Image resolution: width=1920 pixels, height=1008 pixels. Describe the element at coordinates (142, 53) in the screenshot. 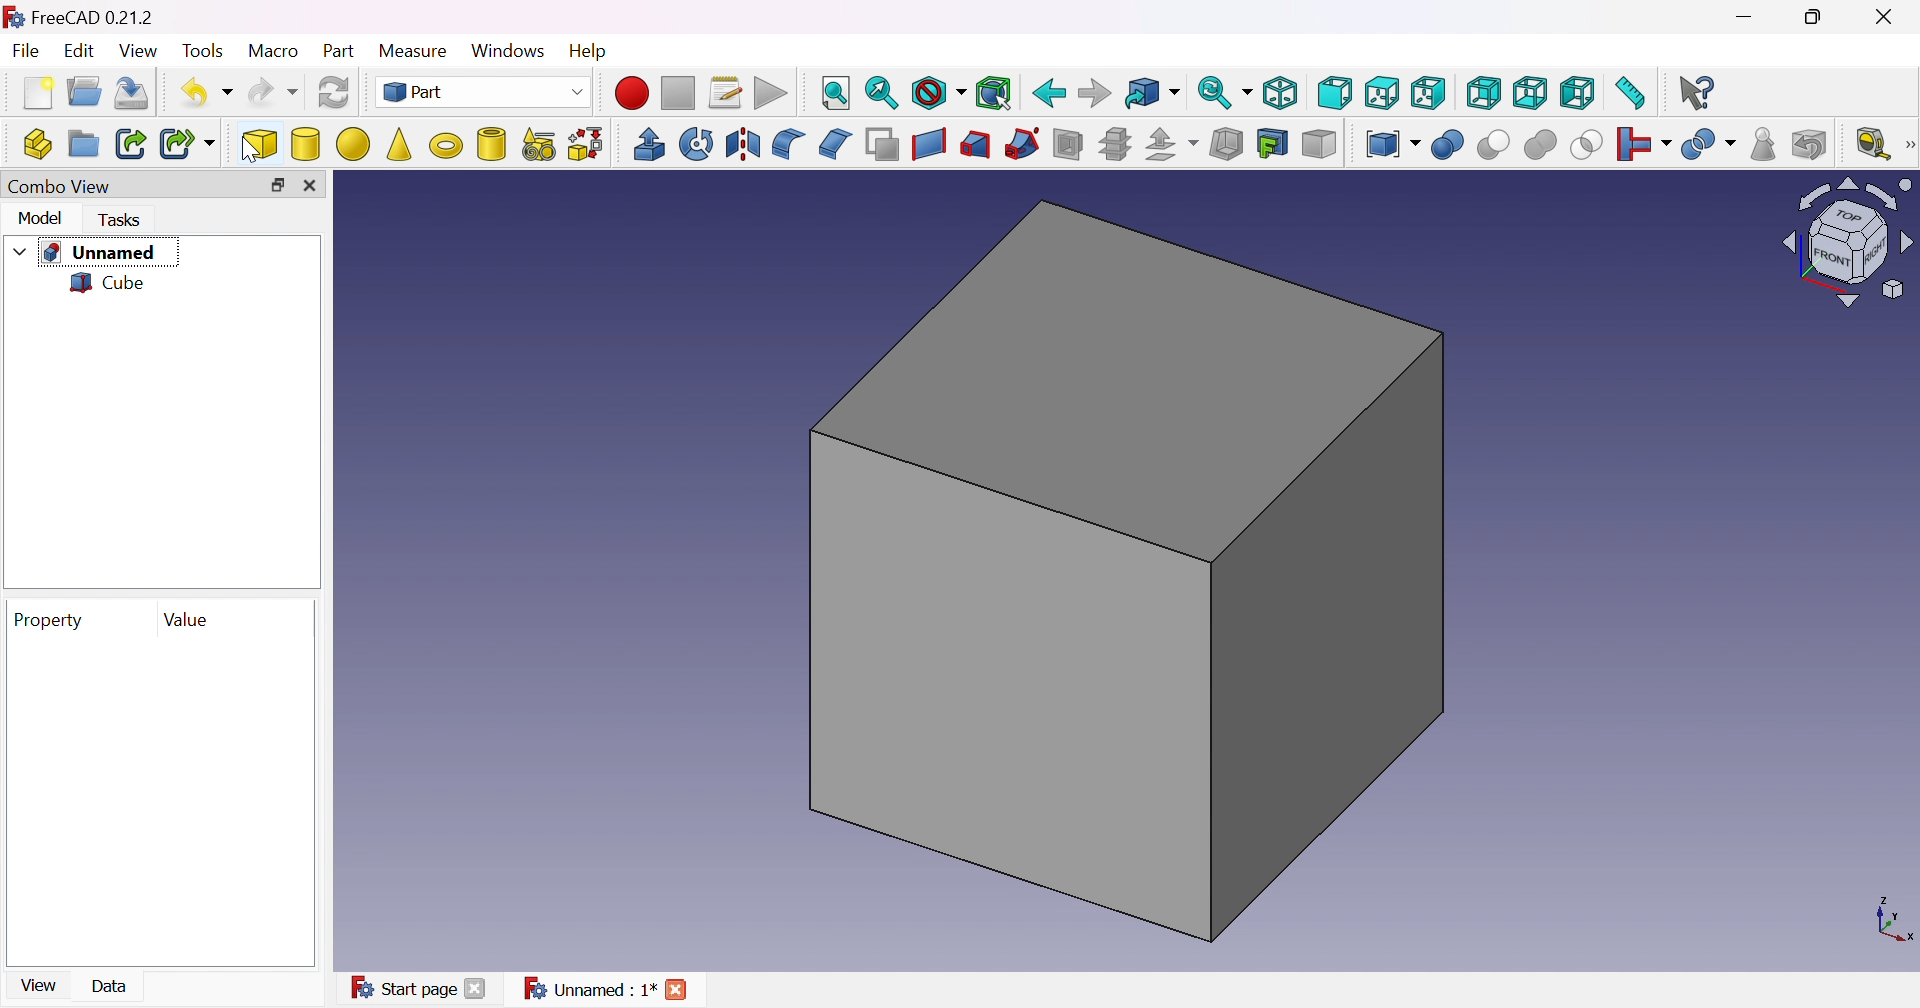

I see `View` at that location.